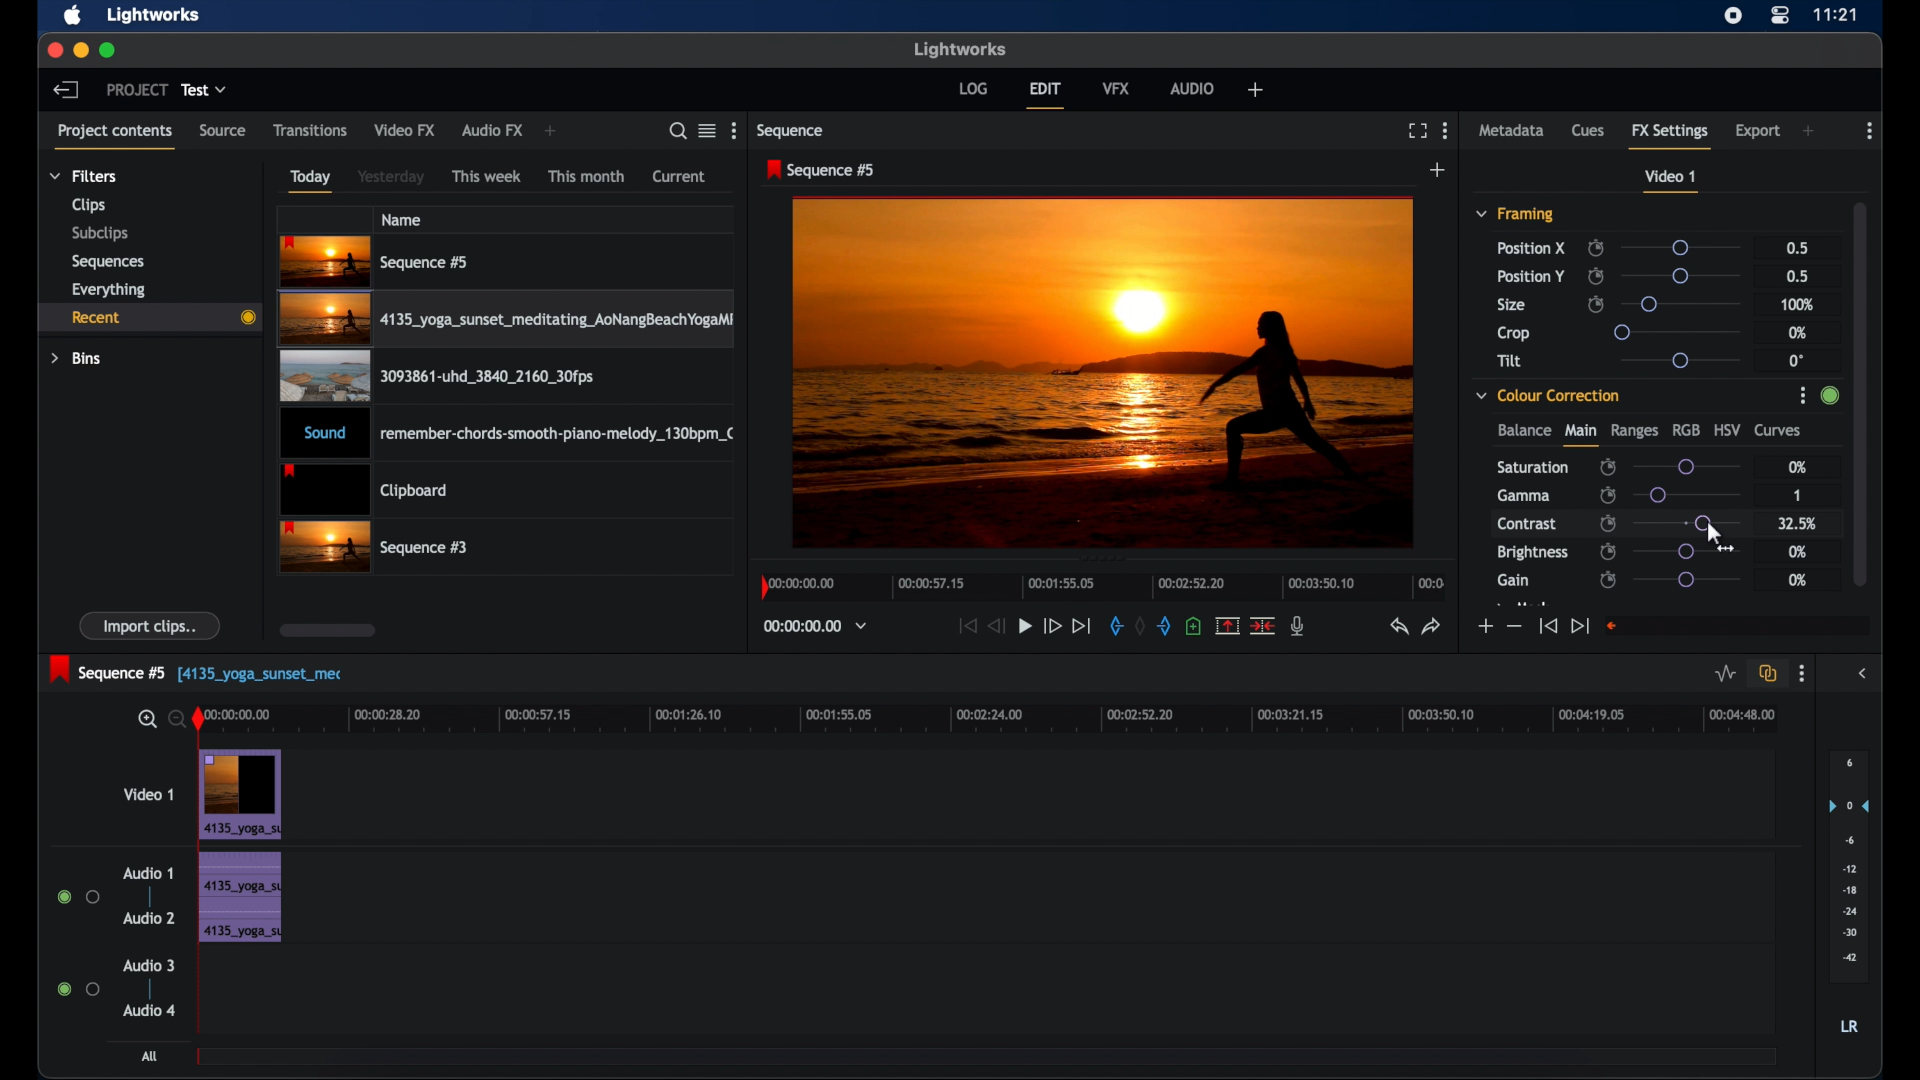 Image resolution: width=1920 pixels, height=1080 pixels. Describe the element at coordinates (792, 131) in the screenshot. I see `sequence` at that location.